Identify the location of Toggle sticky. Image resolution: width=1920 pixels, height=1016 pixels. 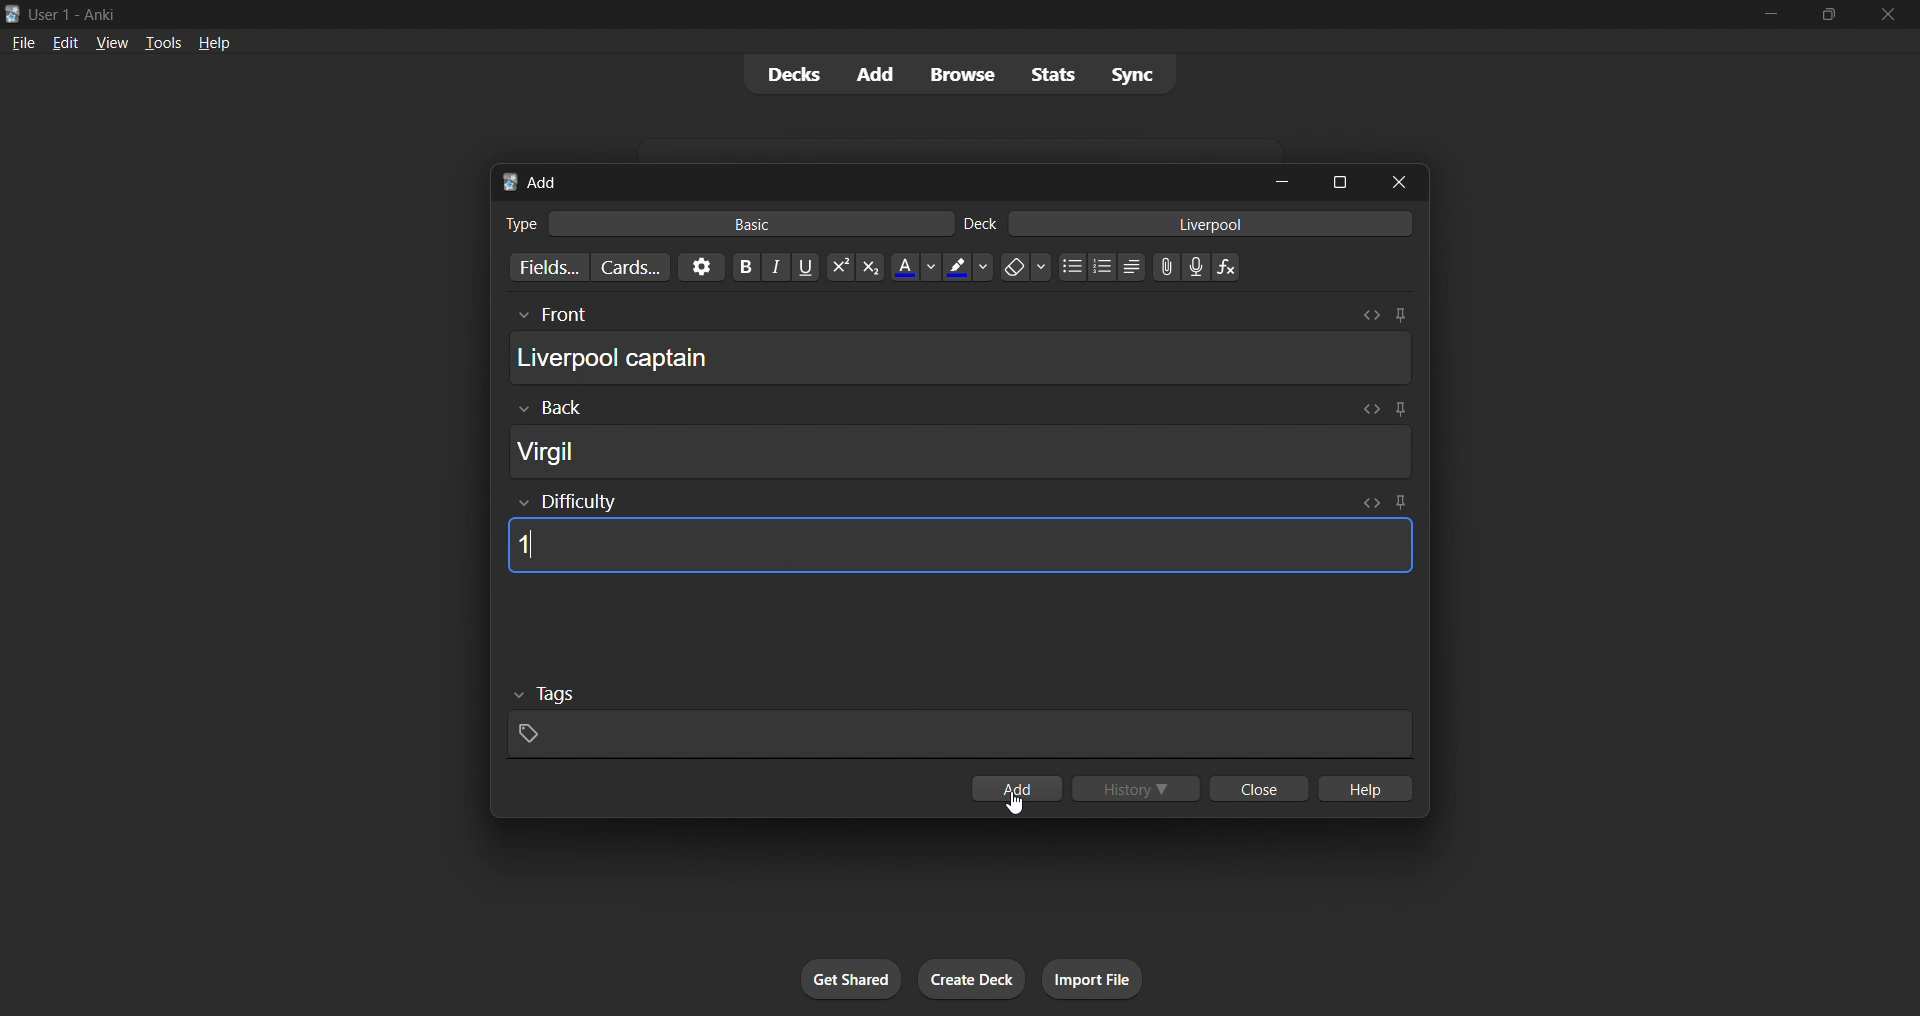
(1397, 411).